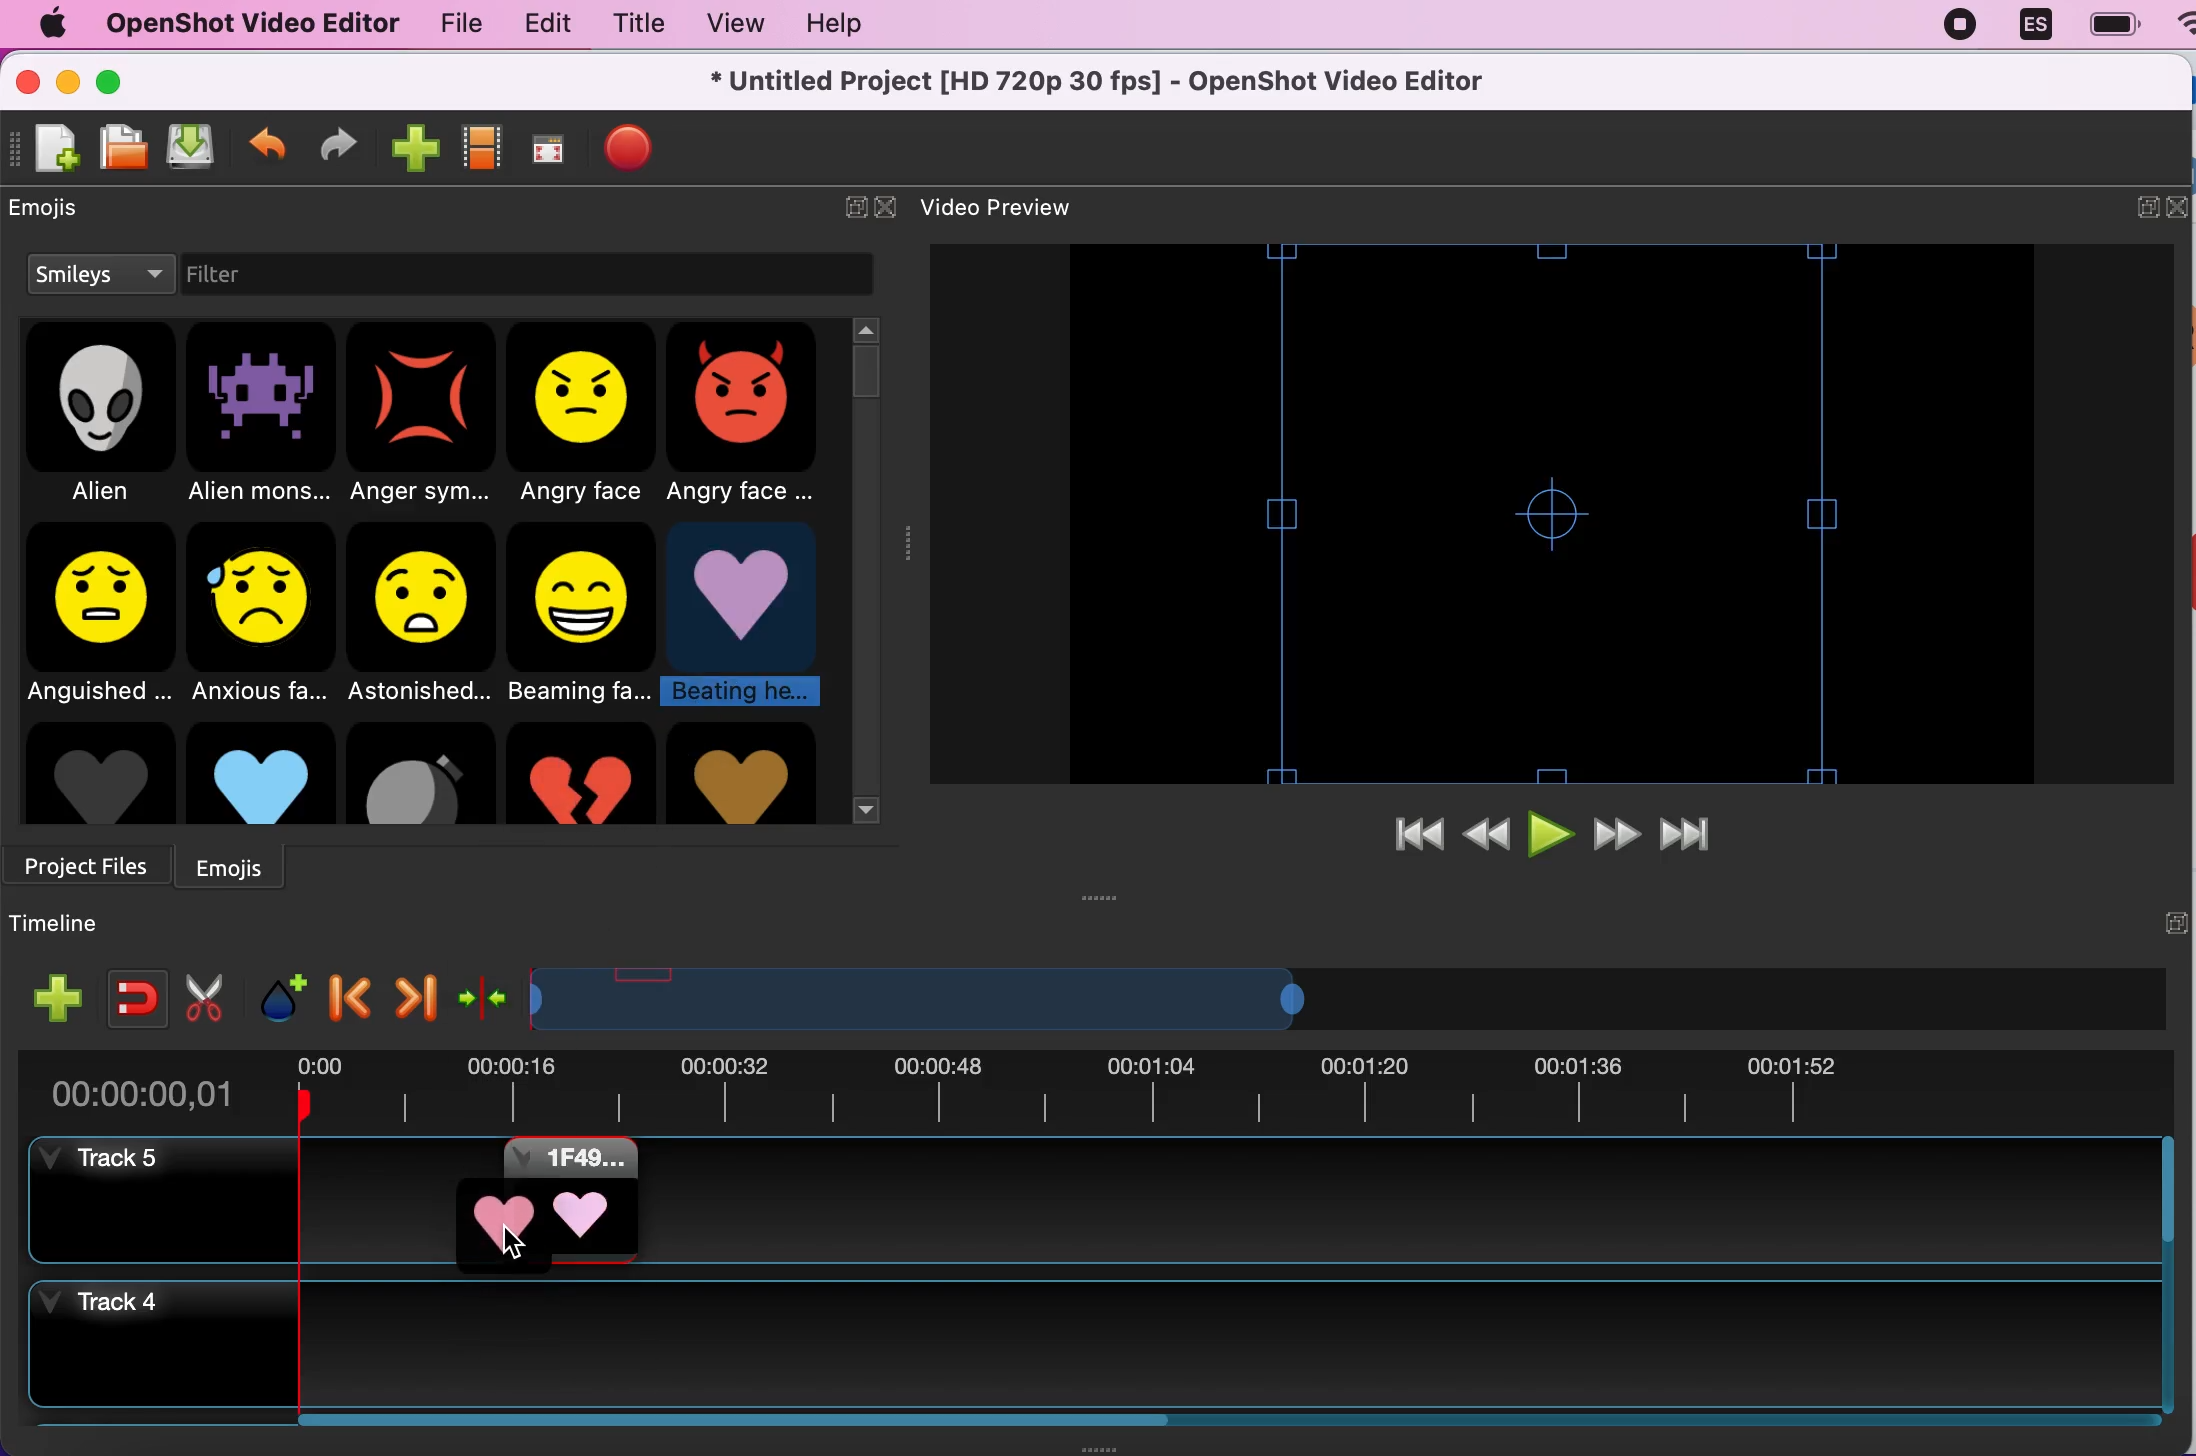 This screenshot has height=1456, width=2196. What do you see at coordinates (62, 214) in the screenshot?
I see `emojis` at bounding box center [62, 214].